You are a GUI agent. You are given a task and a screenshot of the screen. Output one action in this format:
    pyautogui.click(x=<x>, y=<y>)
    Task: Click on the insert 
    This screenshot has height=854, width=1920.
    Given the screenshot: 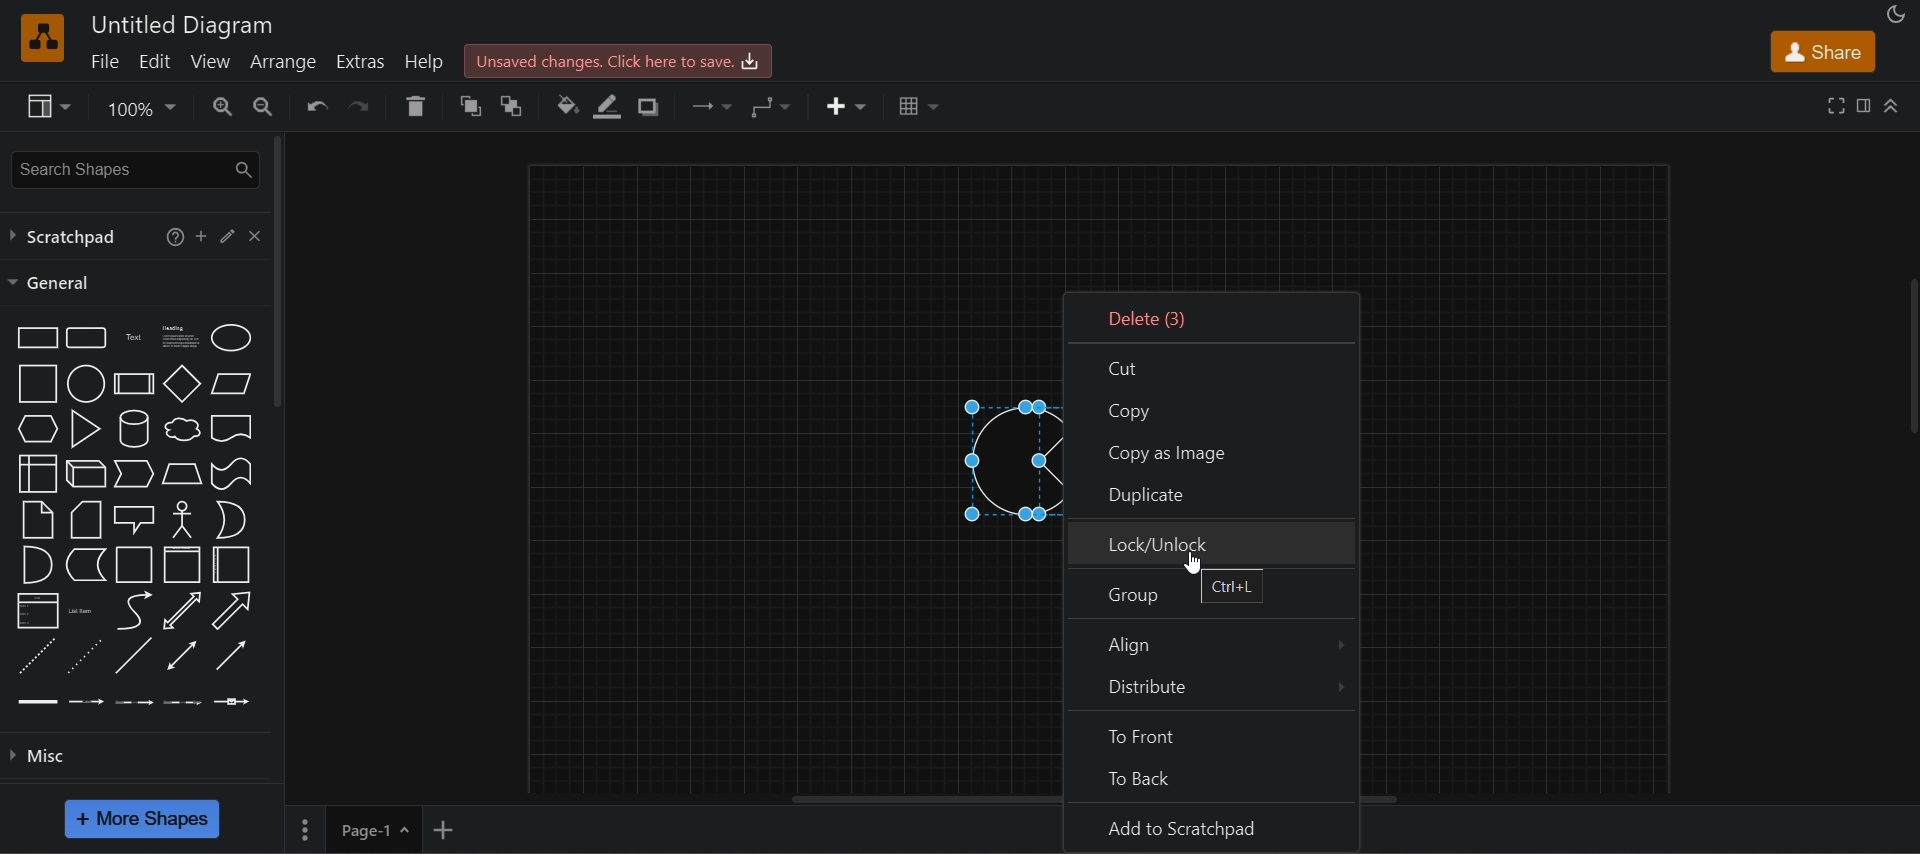 What is the action you would take?
    pyautogui.click(x=847, y=107)
    